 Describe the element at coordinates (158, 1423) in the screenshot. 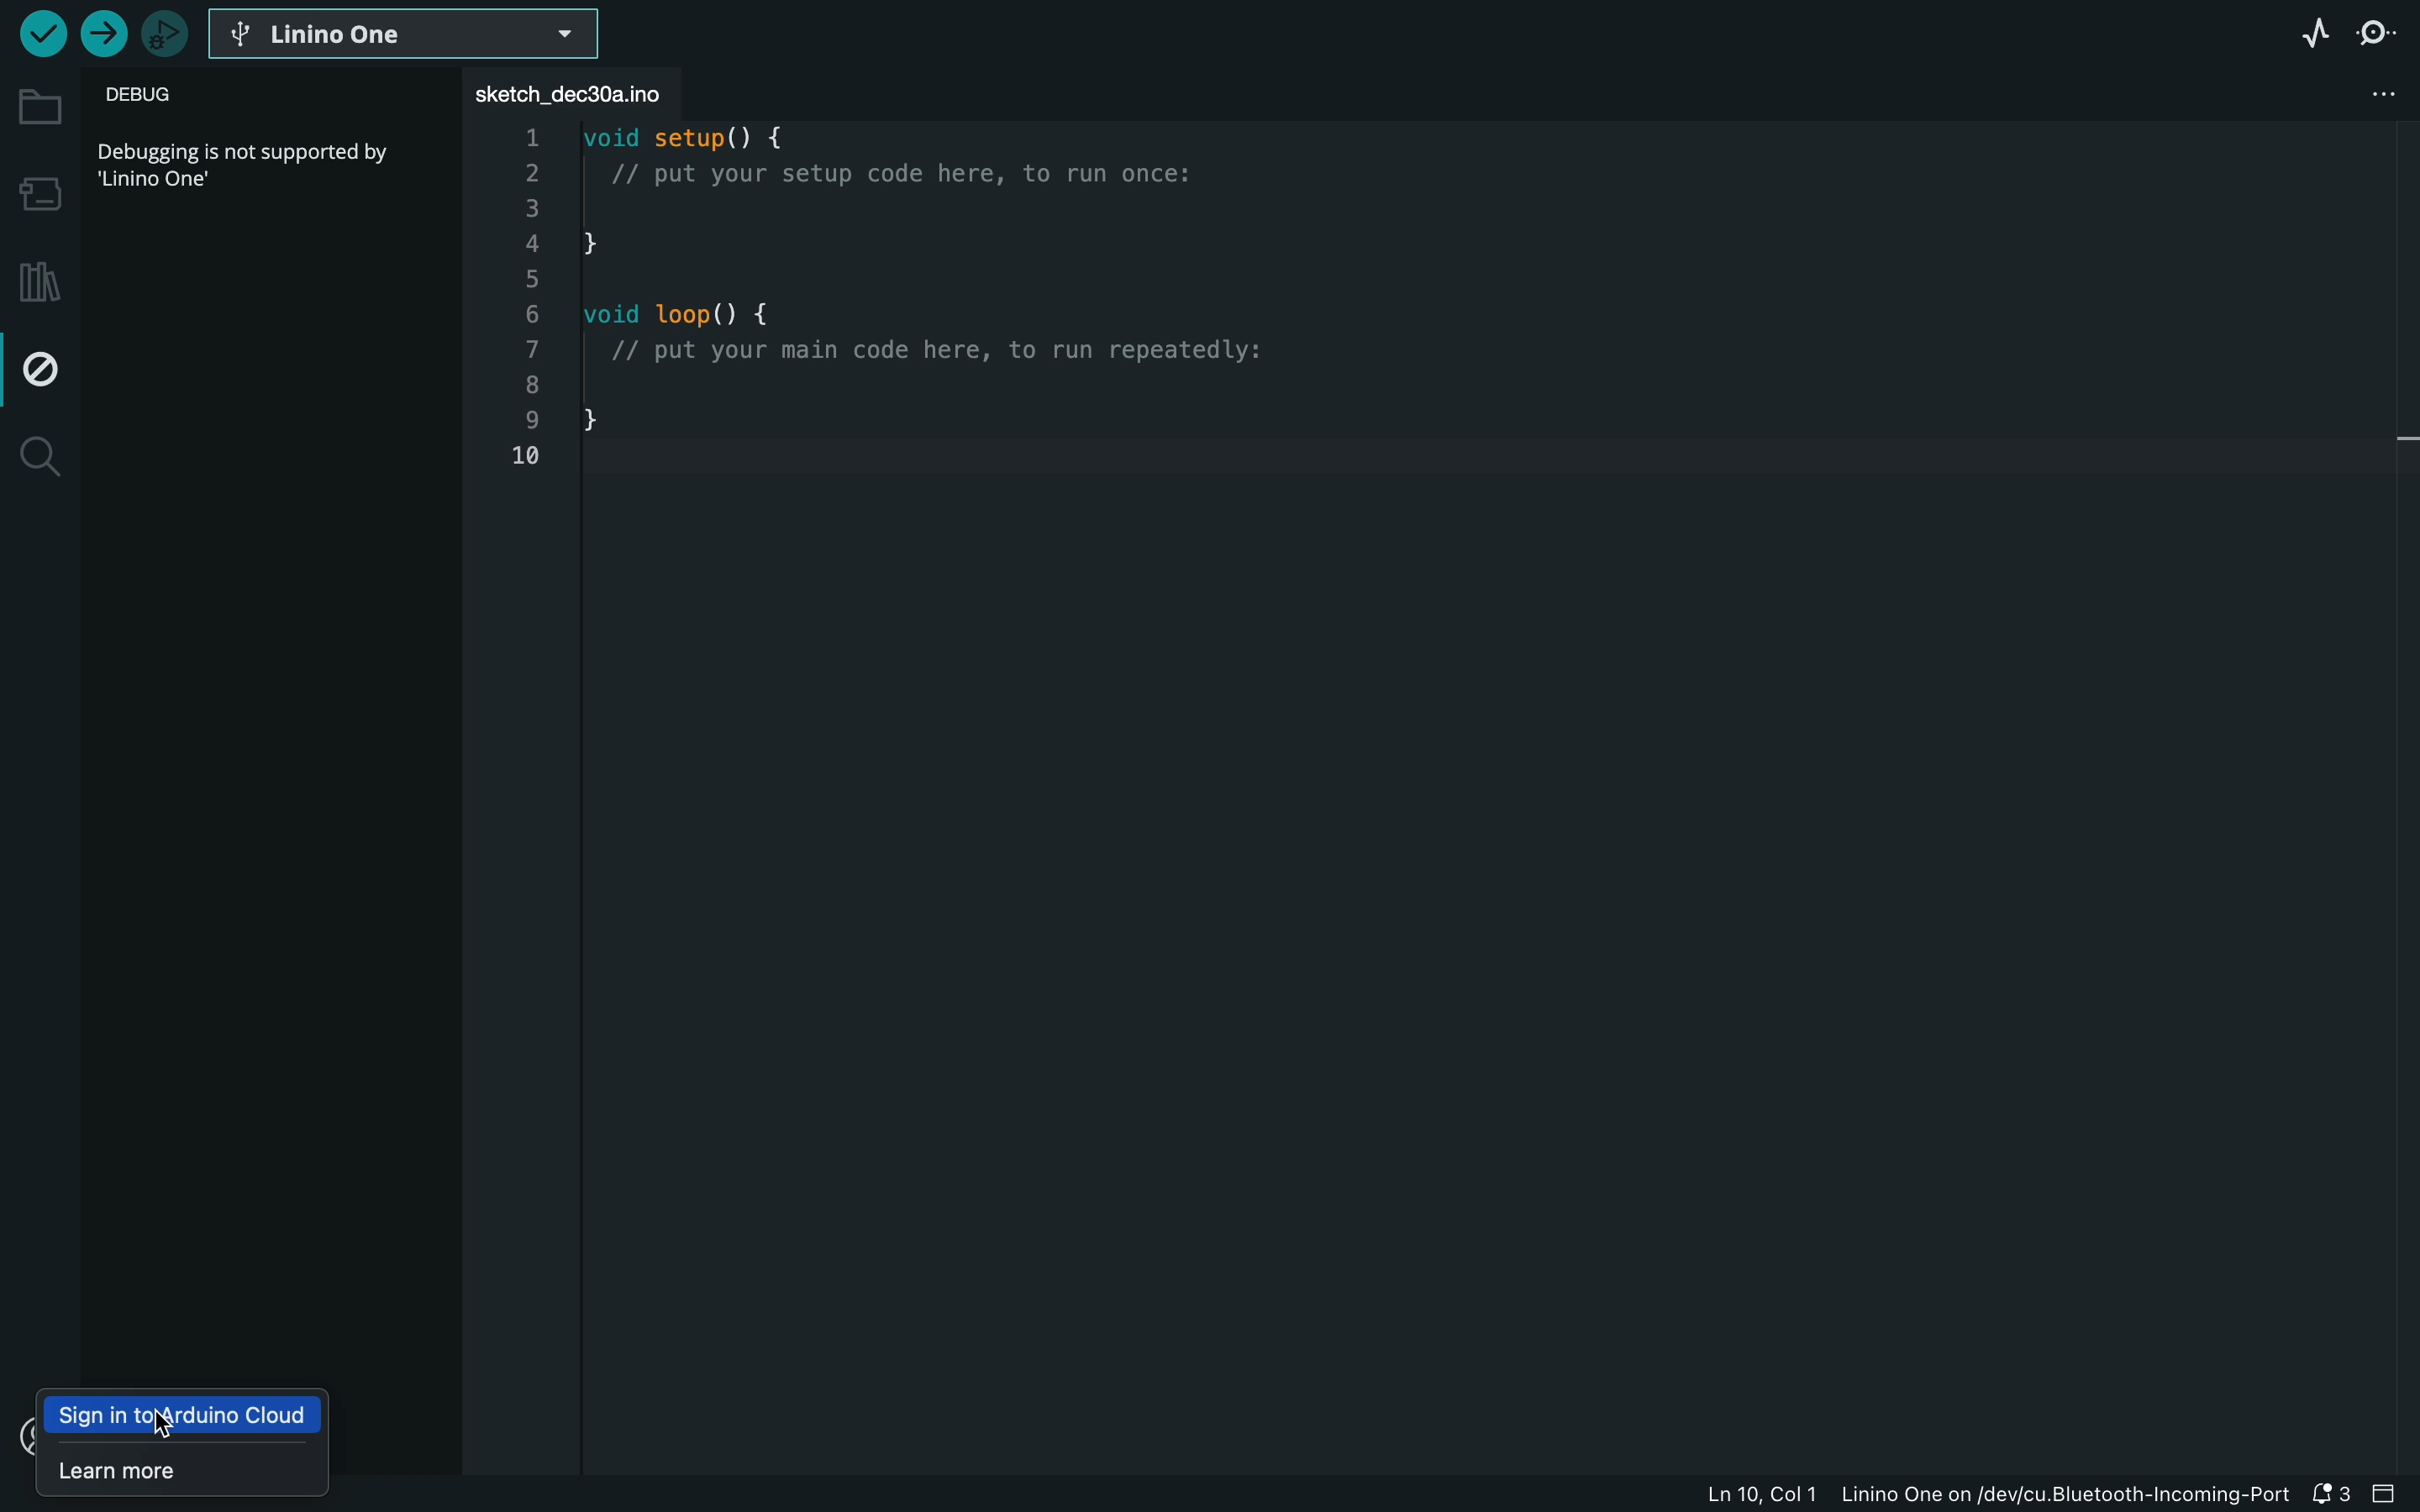

I see `cursor` at that location.